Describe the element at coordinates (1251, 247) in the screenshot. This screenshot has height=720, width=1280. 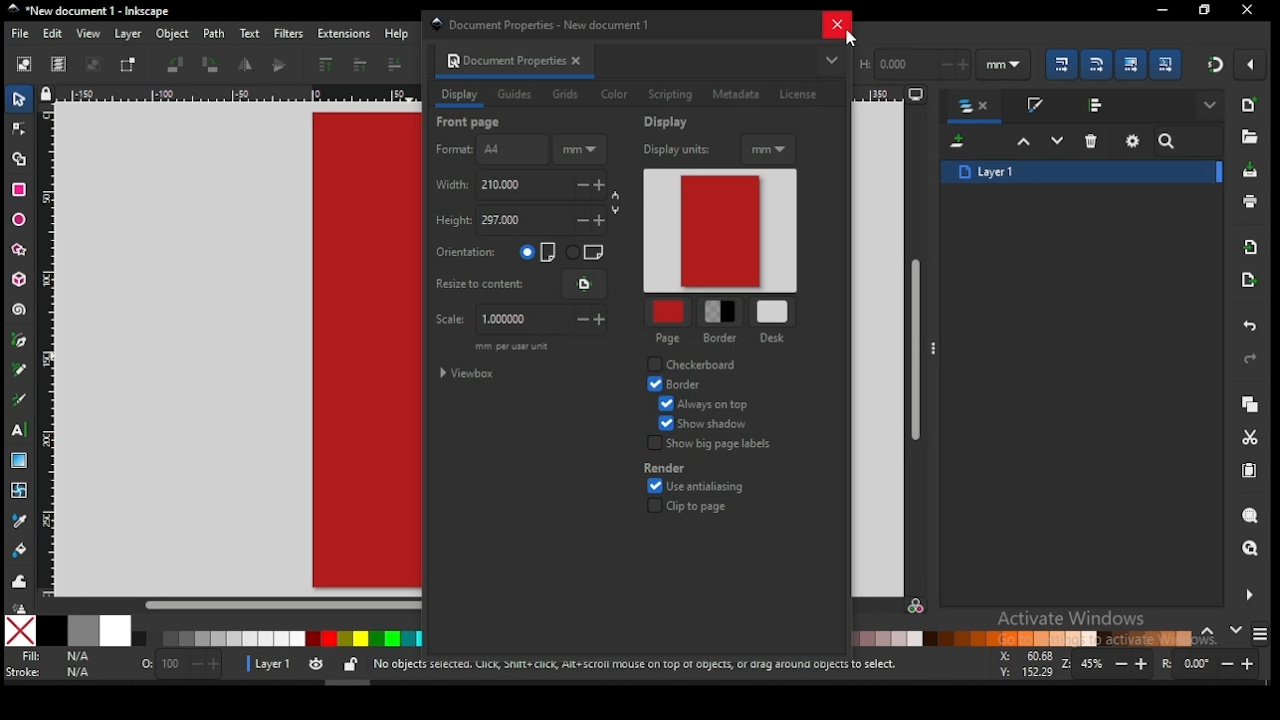
I see `import` at that location.